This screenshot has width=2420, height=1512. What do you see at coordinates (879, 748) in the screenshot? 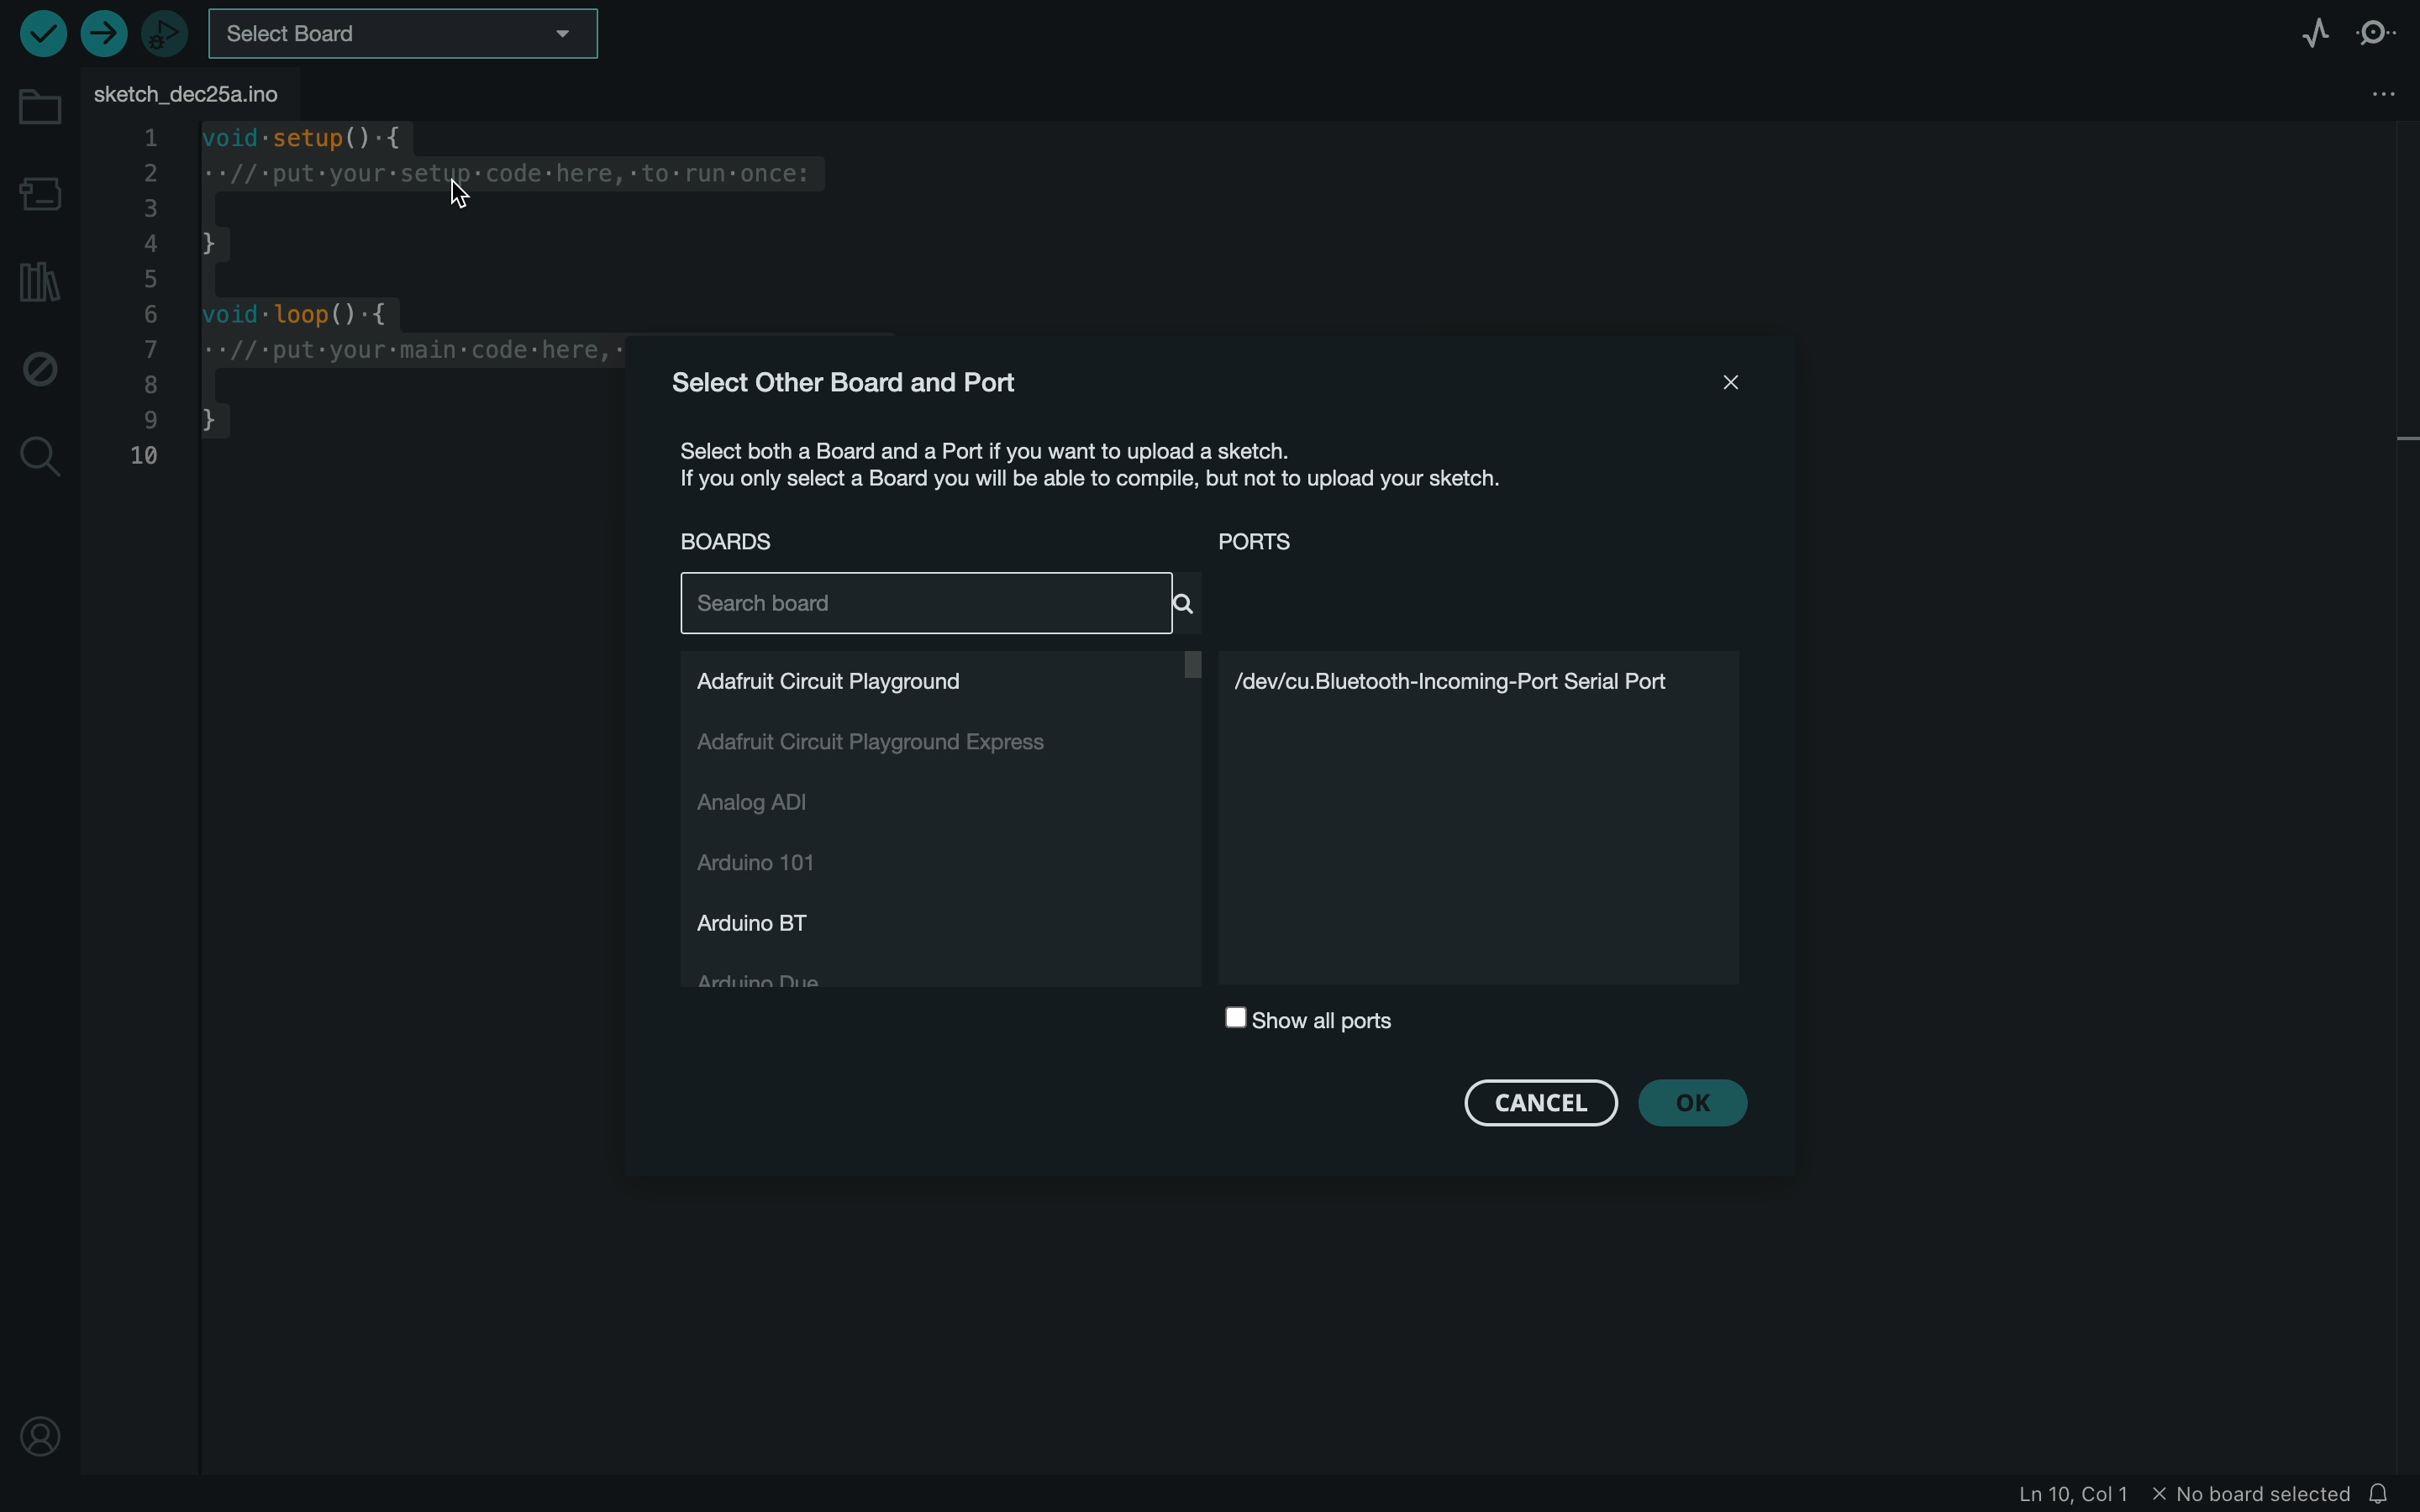
I see `adafruit express` at bounding box center [879, 748].